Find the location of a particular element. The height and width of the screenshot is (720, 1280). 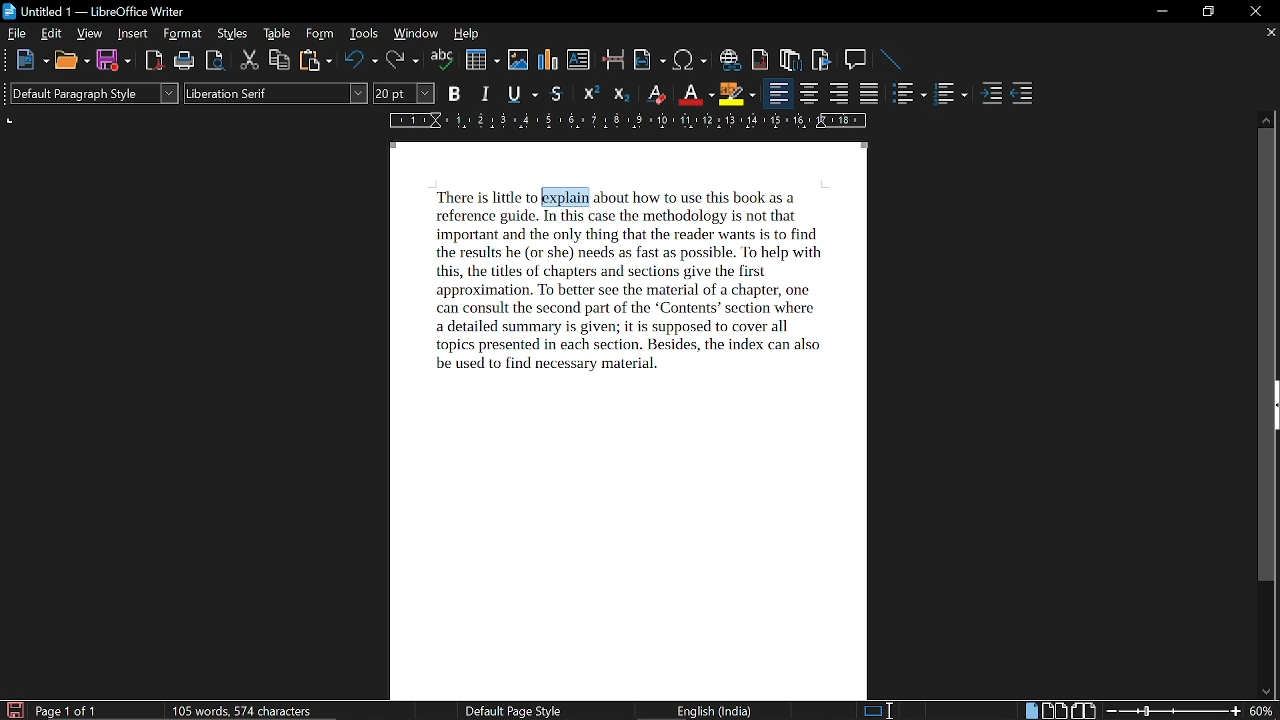

 is located at coordinates (705, 196).